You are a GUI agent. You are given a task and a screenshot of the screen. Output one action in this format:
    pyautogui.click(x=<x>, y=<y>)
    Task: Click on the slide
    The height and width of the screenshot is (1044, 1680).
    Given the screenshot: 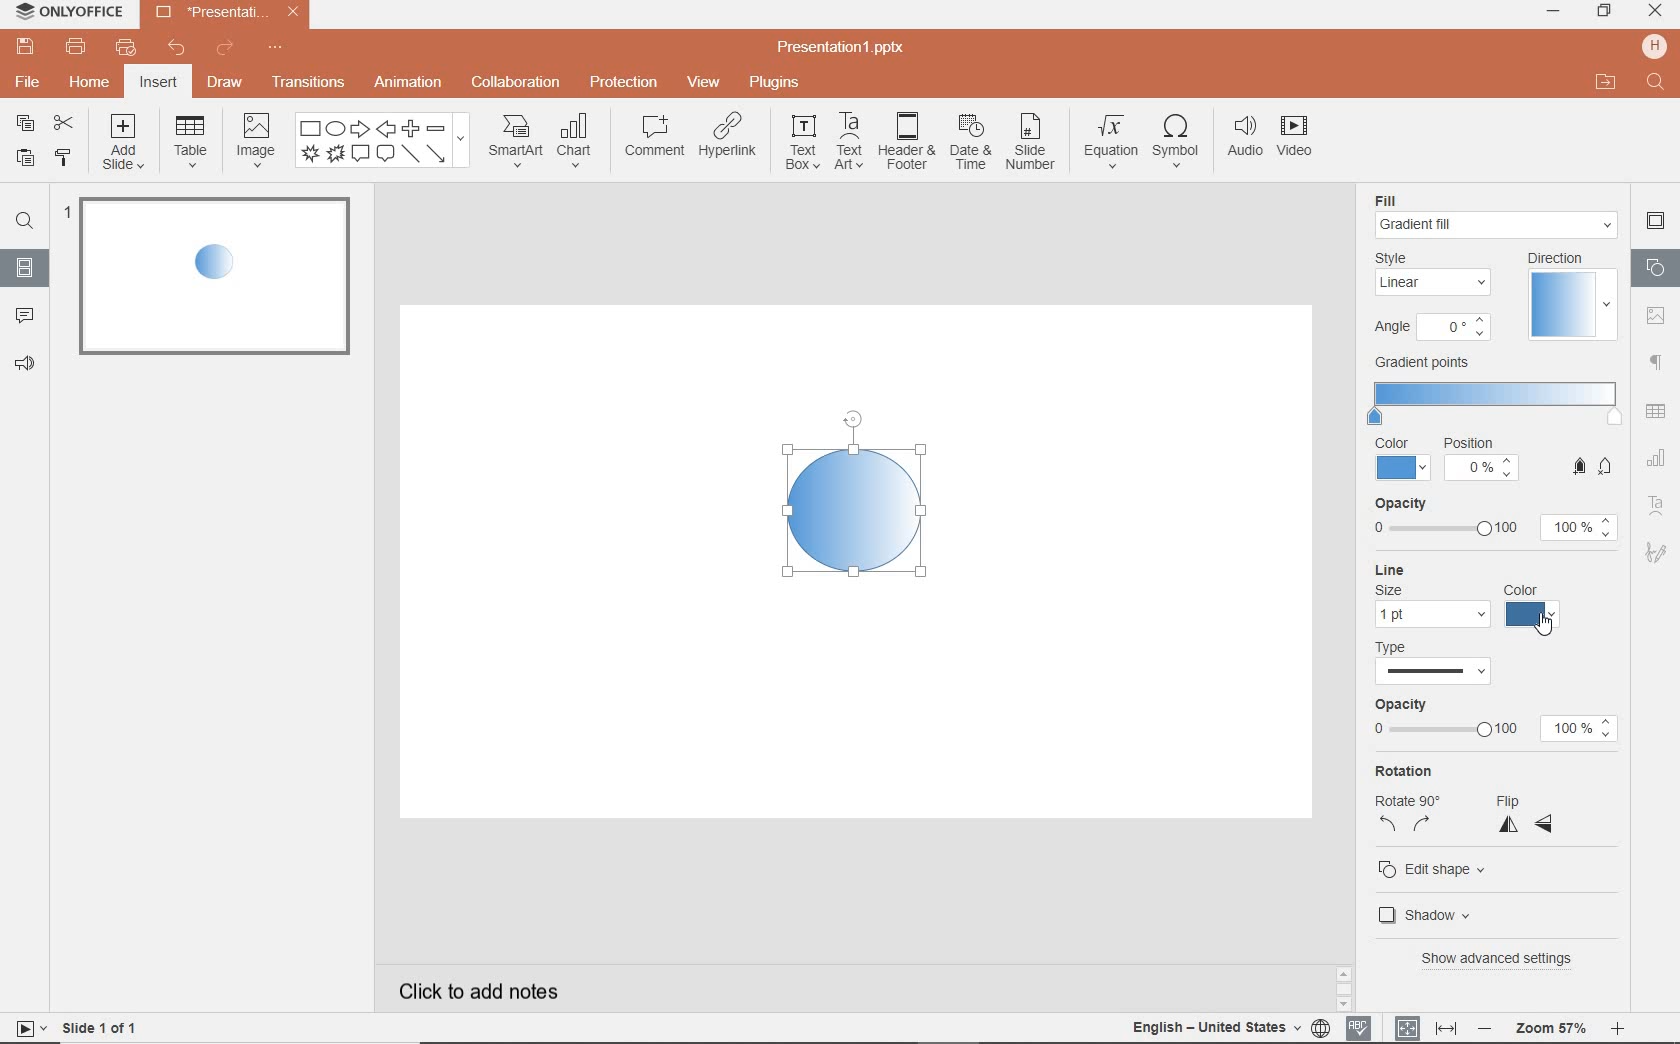 What is the action you would take?
    pyautogui.click(x=115, y=278)
    